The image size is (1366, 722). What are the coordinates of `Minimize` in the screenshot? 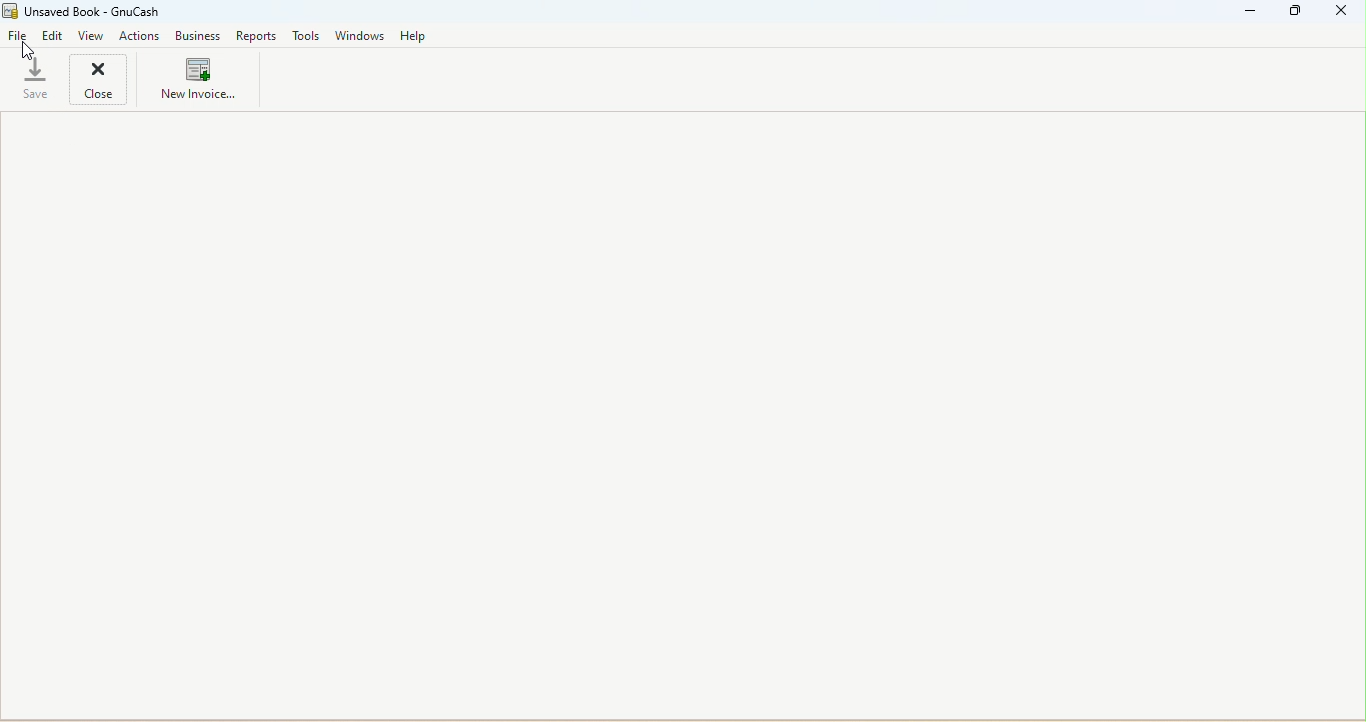 It's located at (1252, 11).